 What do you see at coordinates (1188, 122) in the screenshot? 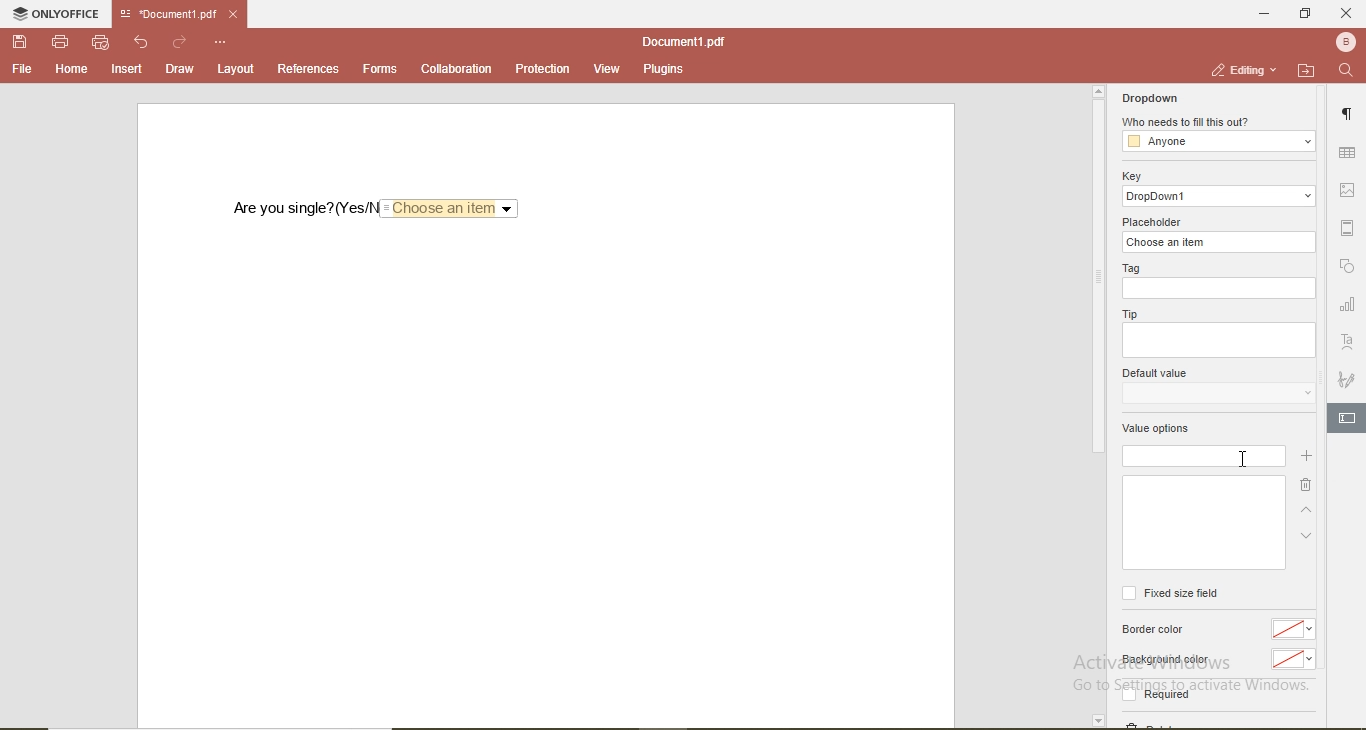
I see `who needs to fill this out` at bounding box center [1188, 122].